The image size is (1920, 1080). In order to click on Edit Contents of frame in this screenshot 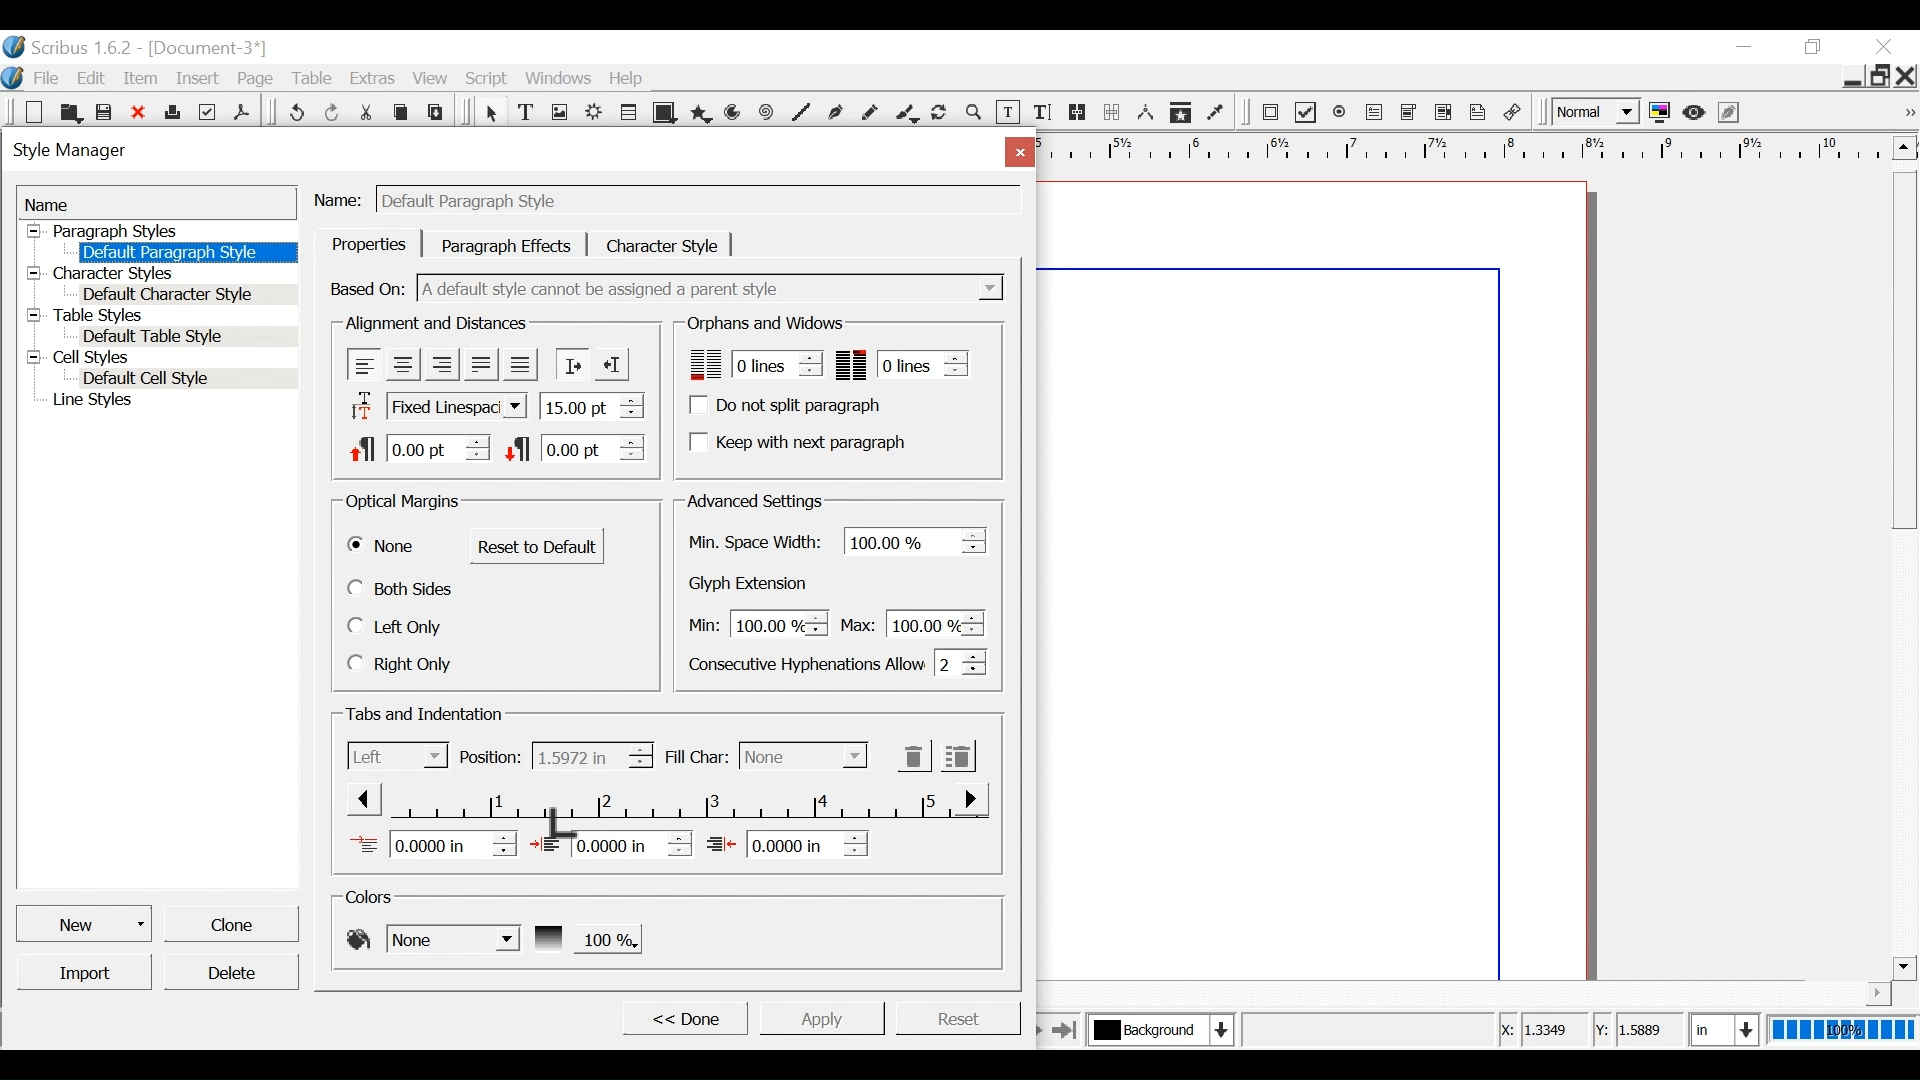, I will do `click(1007, 113)`.